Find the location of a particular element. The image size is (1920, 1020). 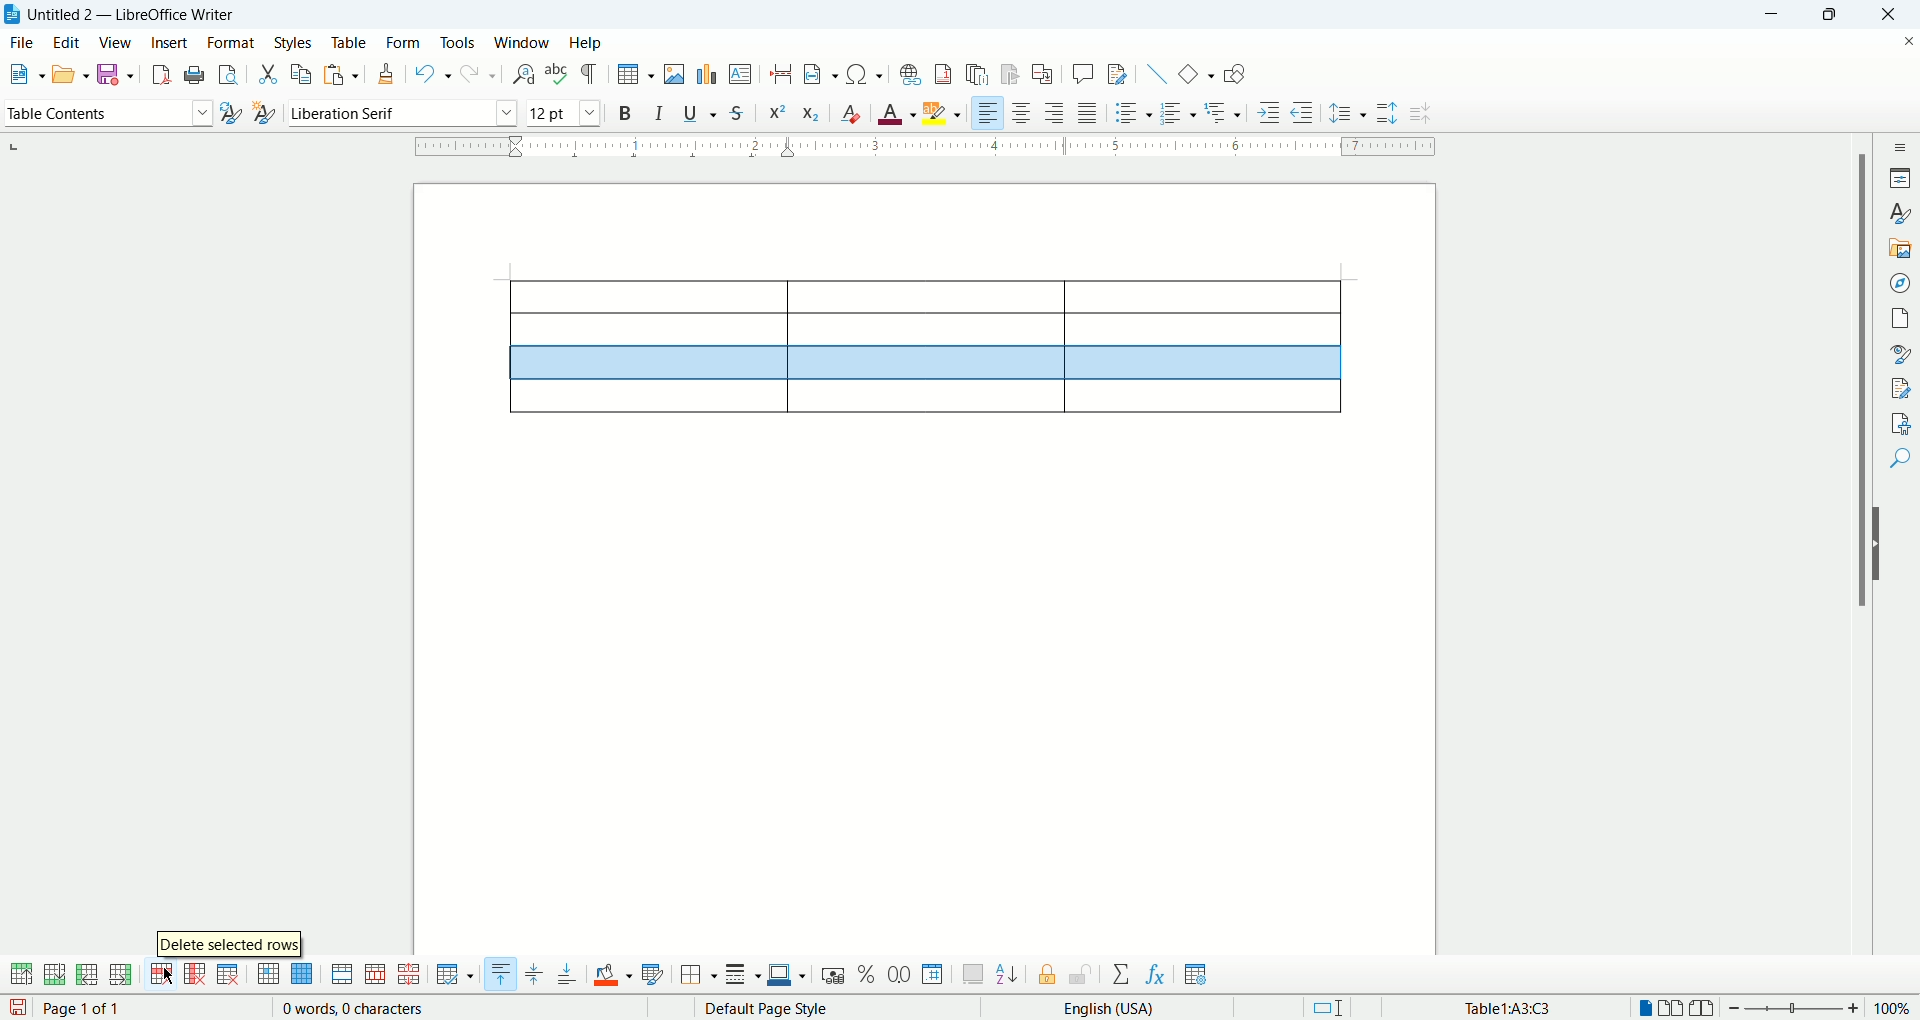

strikethrough is located at coordinates (737, 112).